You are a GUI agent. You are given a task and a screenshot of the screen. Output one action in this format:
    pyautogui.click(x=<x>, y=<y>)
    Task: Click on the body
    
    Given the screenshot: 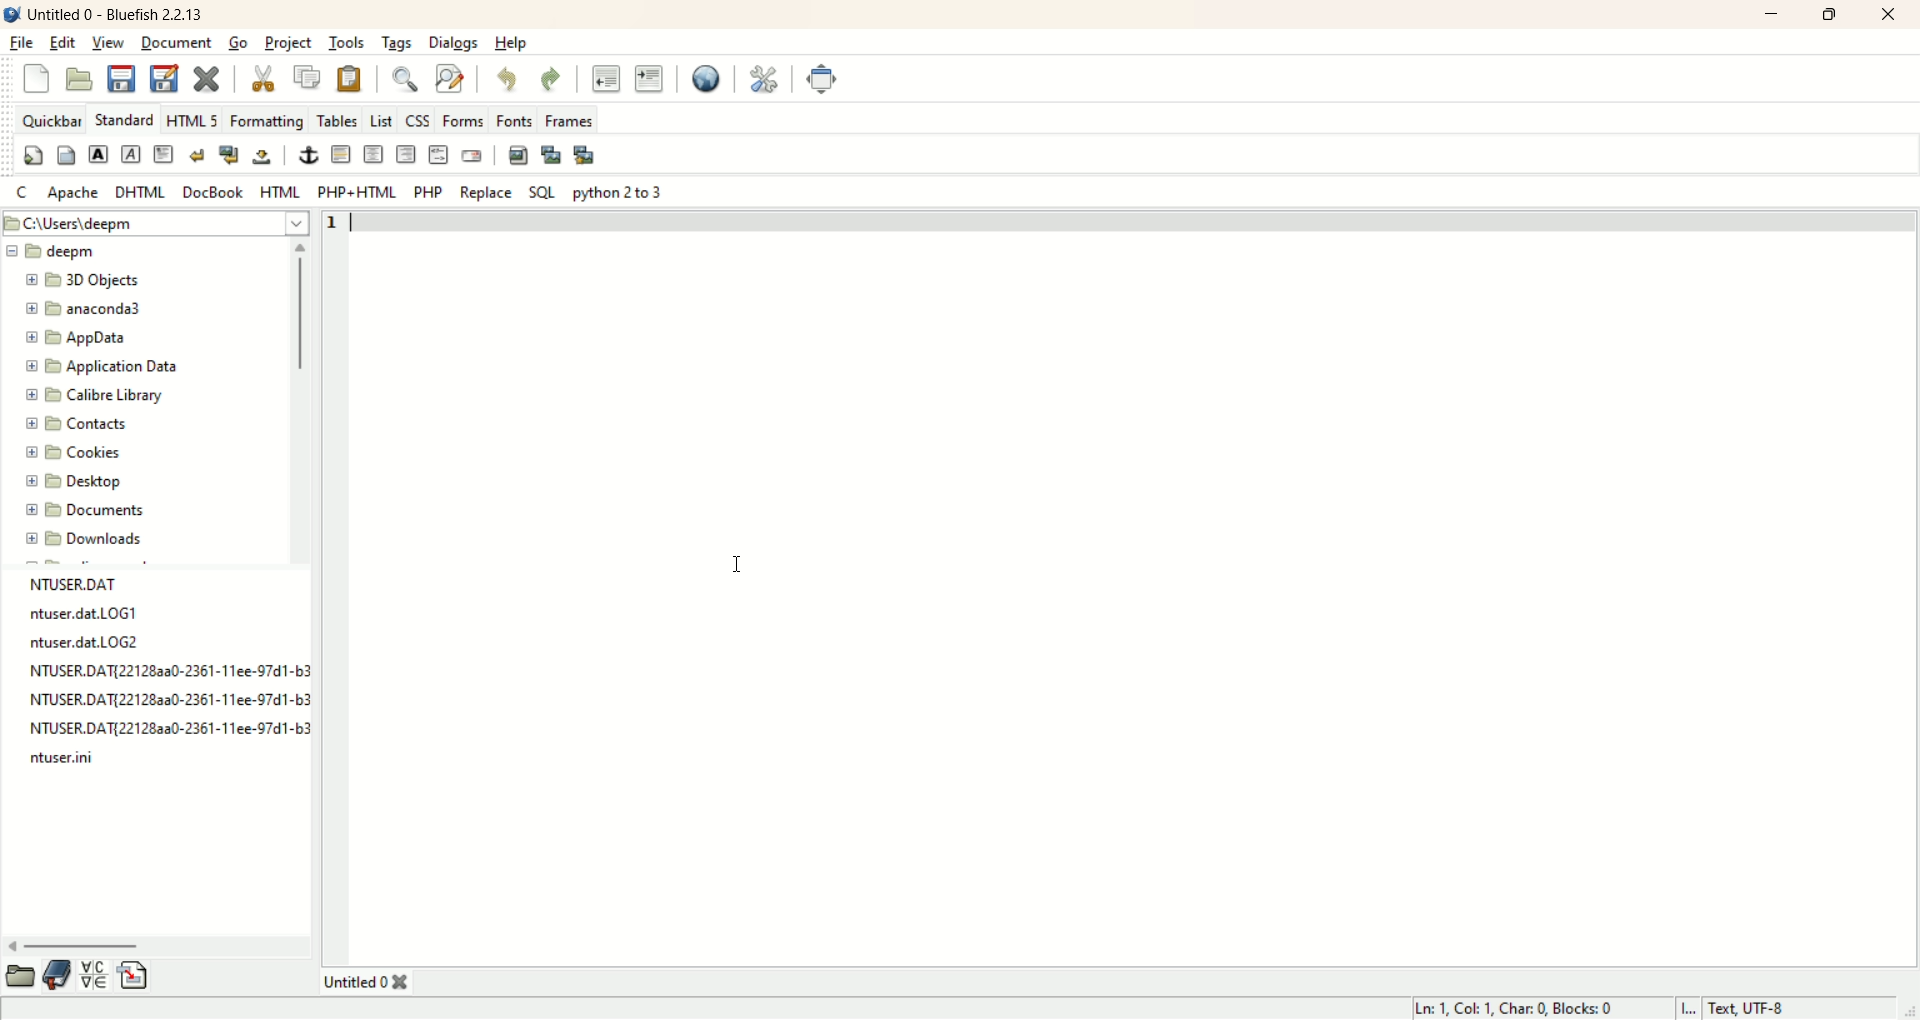 What is the action you would take?
    pyautogui.click(x=68, y=155)
    